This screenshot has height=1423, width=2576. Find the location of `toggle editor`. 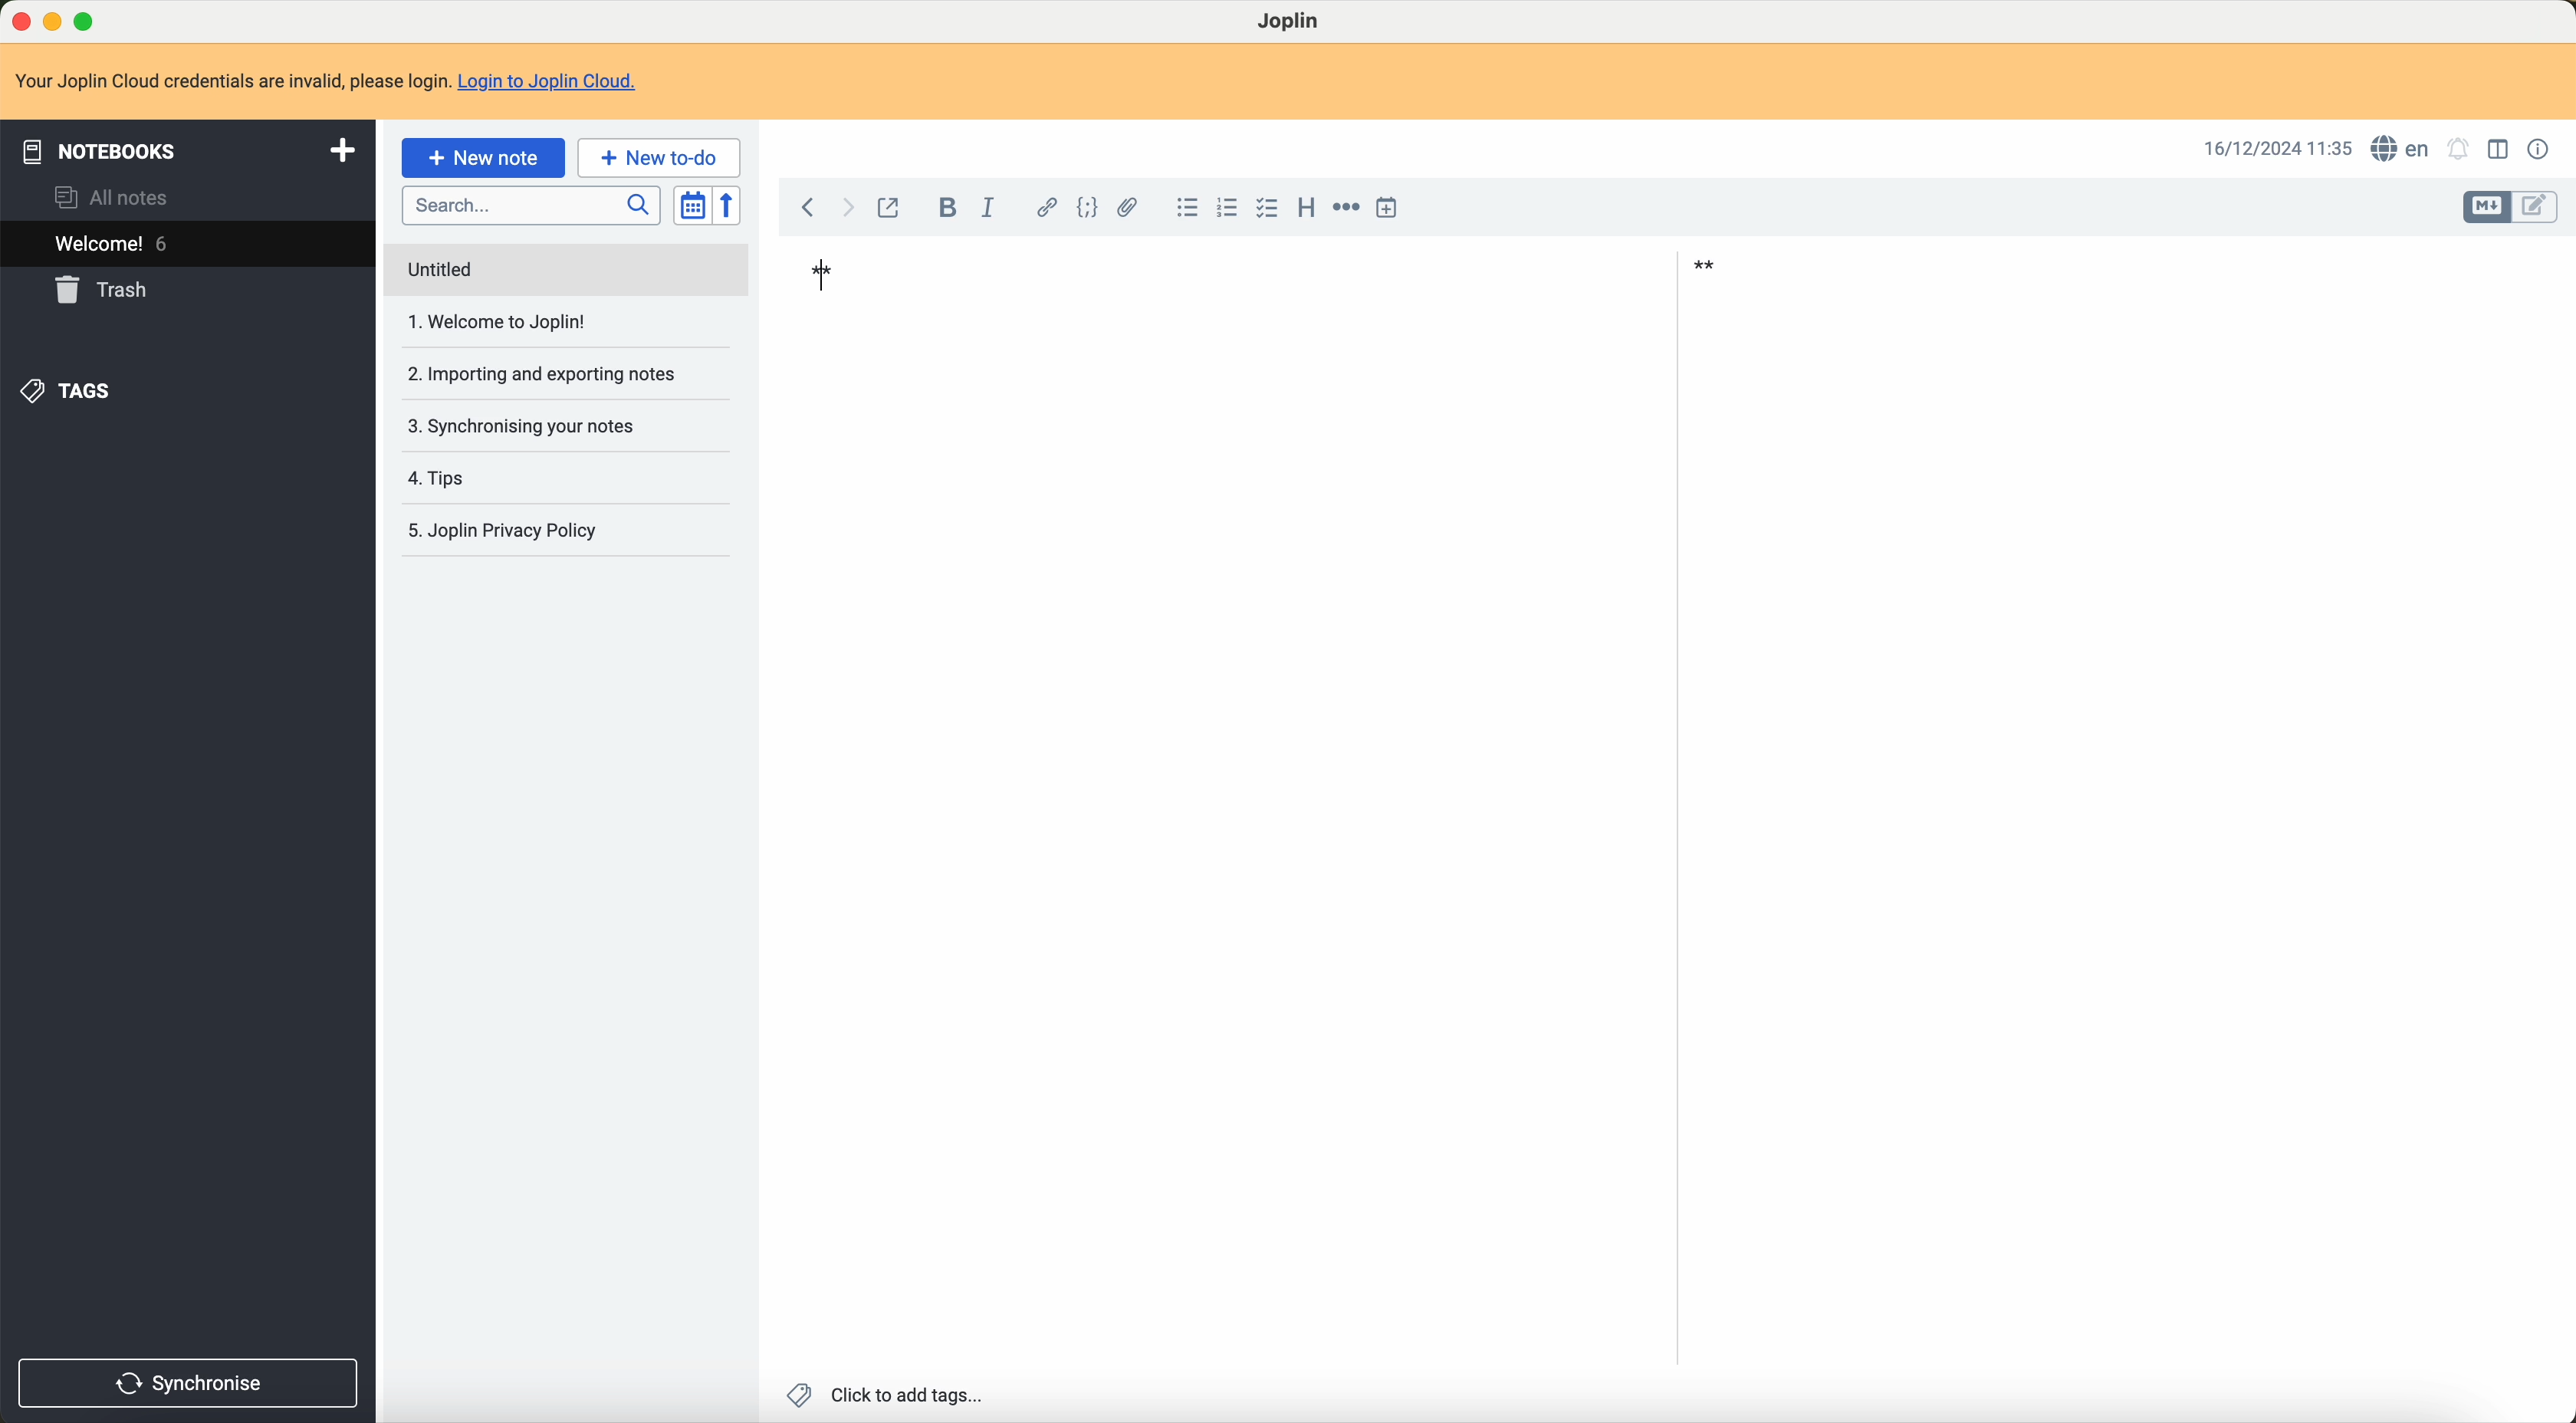

toggle editor is located at coordinates (2481, 207).